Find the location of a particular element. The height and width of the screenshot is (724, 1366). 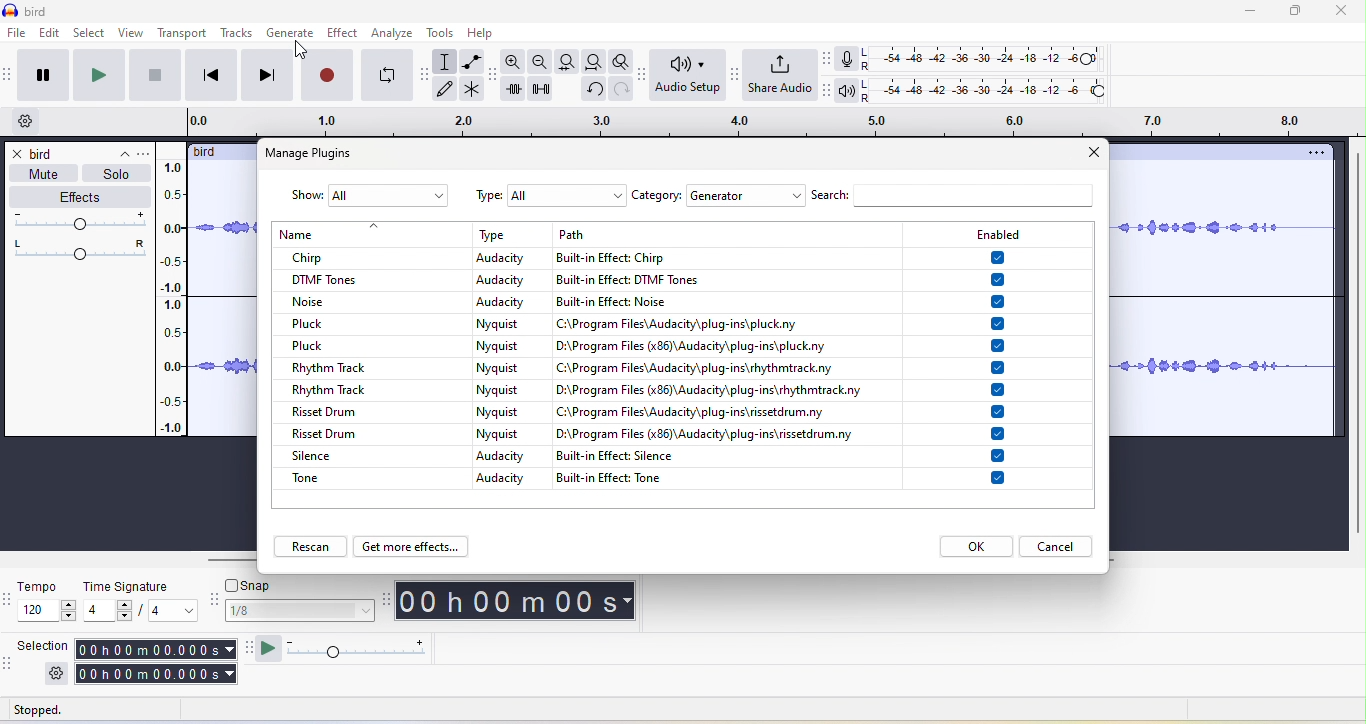

playback level is located at coordinates (991, 92).